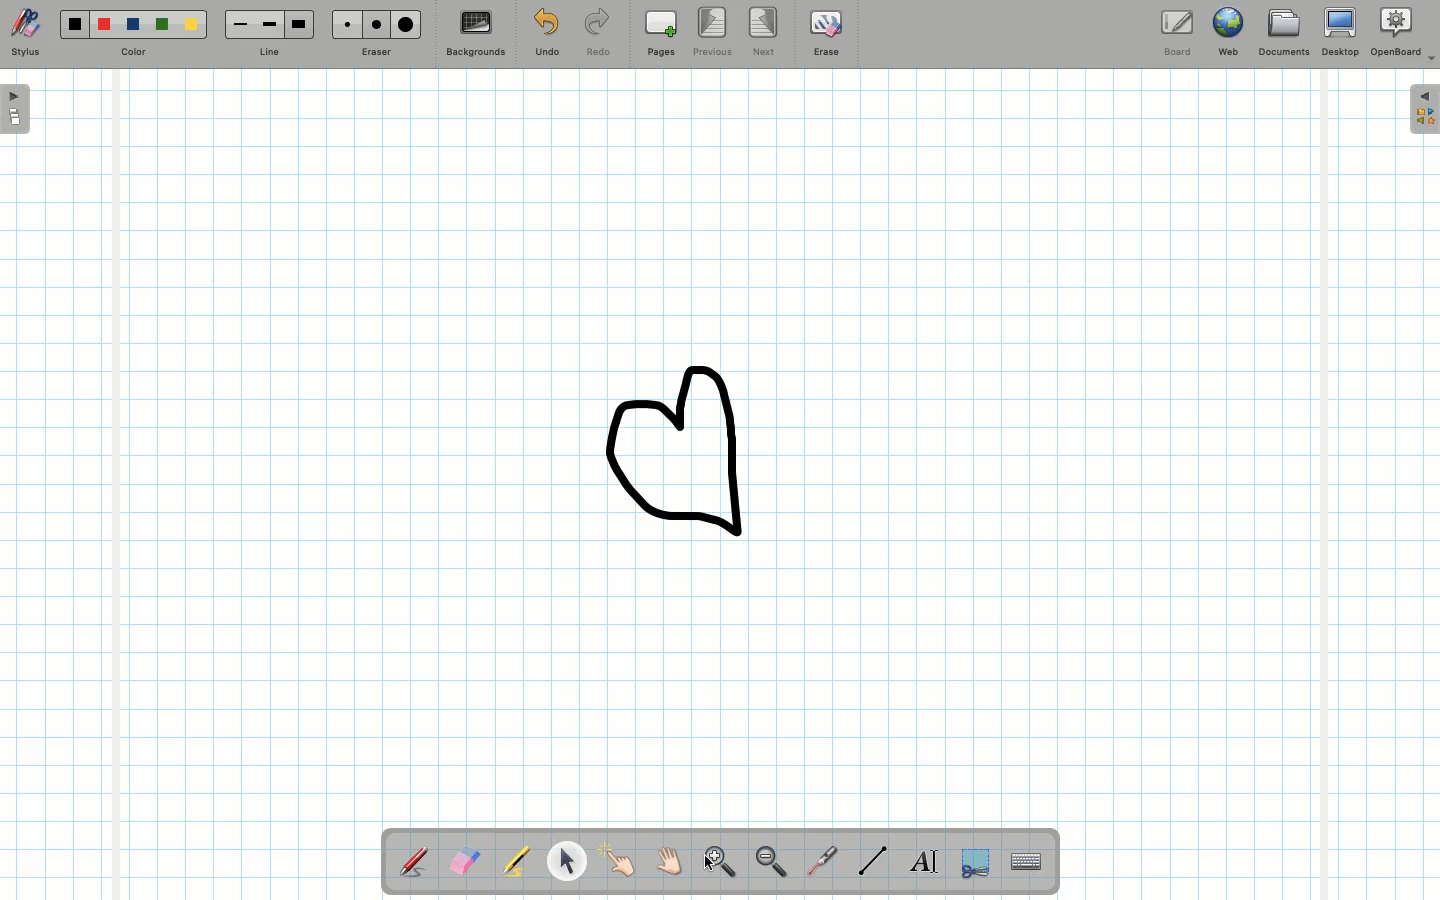 The height and width of the screenshot is (900, 1440). Describe the element at coordinates (695, 451) in the screenshot. I see `Drawing in the drawing space` at that location.